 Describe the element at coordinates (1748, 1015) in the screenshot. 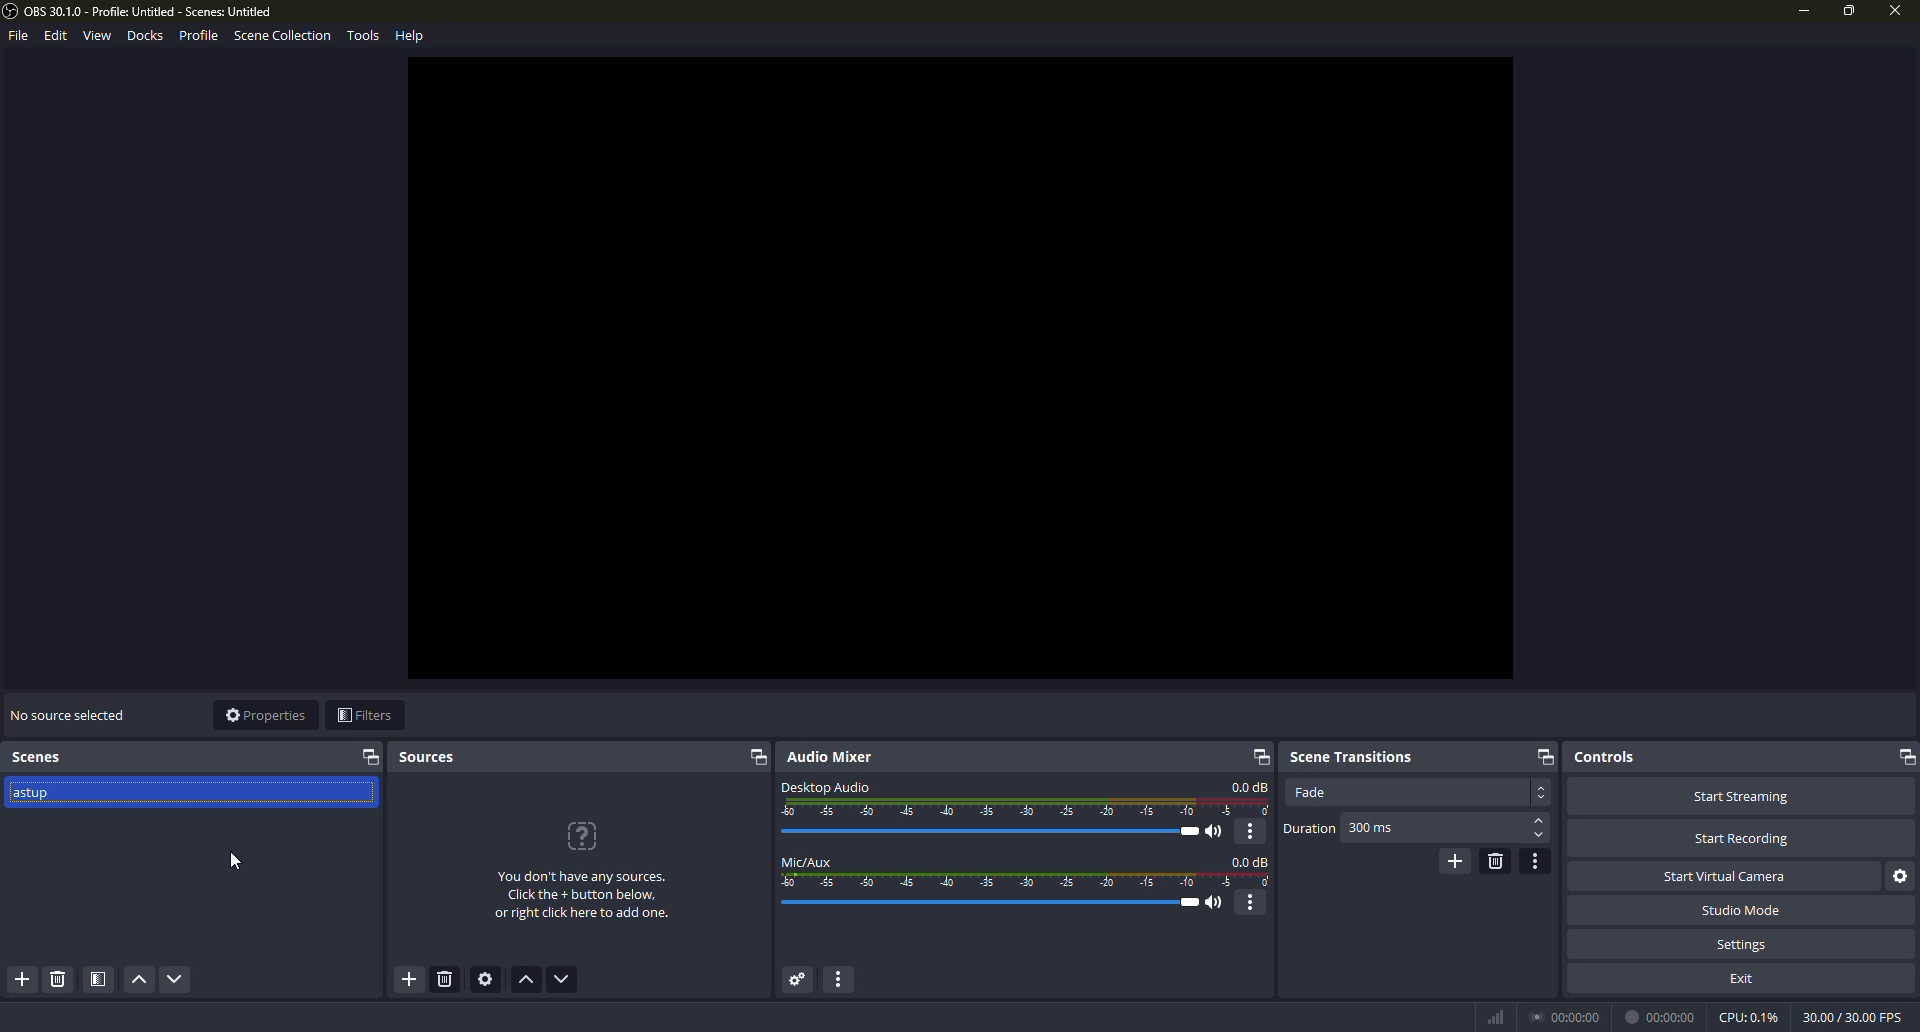

I see `cpu level` at that location.